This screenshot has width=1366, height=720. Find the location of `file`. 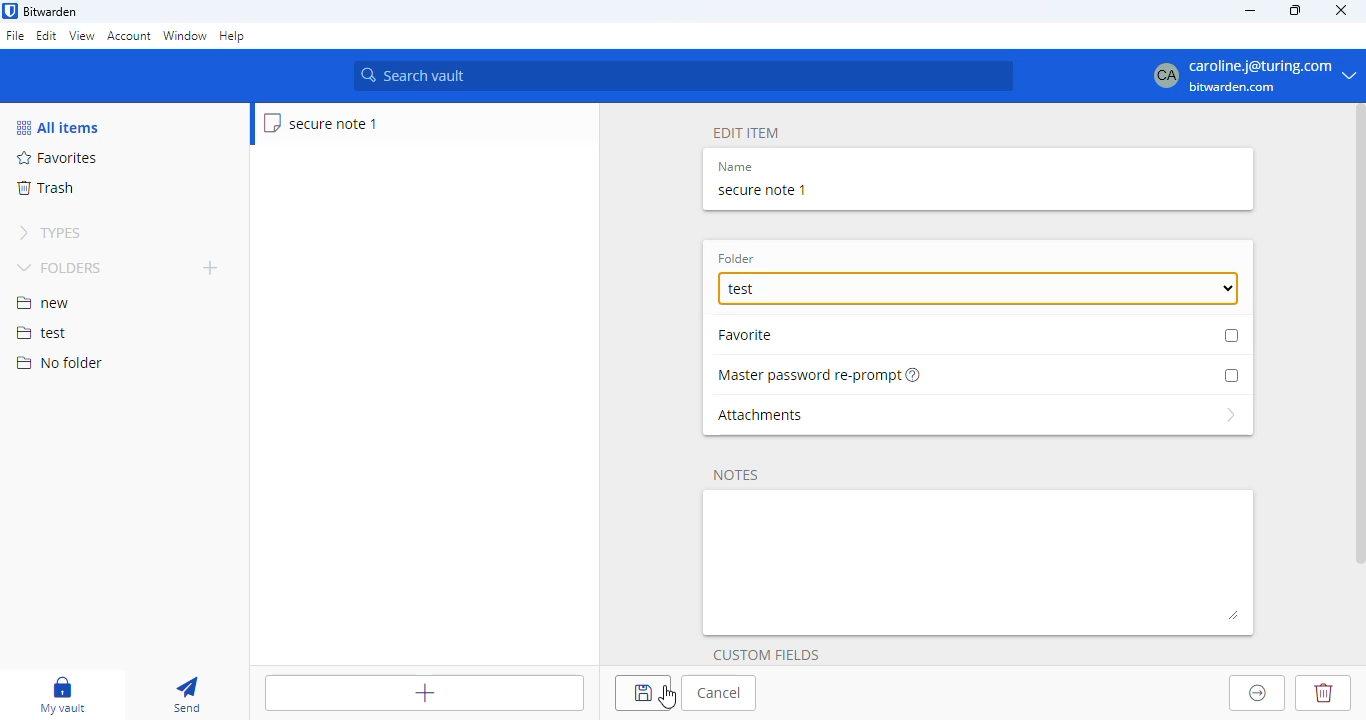

file is located at coordinates (15, 37).